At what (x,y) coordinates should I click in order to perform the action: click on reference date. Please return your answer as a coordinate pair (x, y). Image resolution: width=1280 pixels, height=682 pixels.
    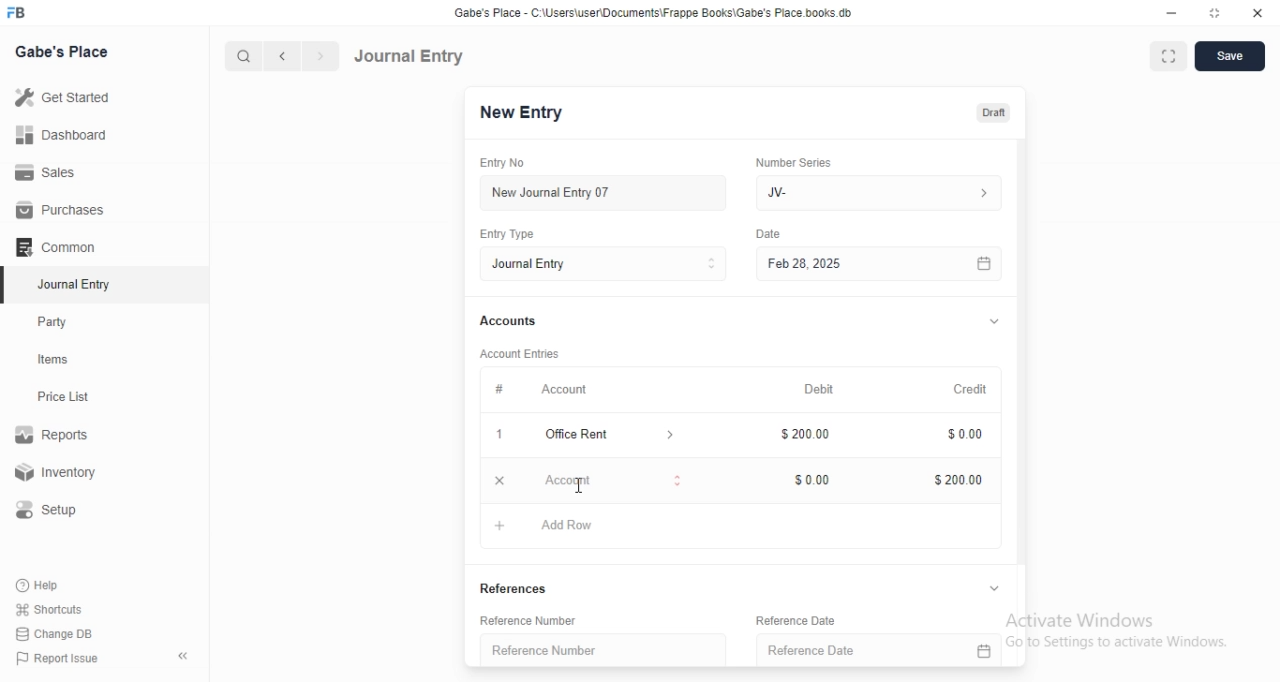
    Looking at the image, I should click on (805, 649).